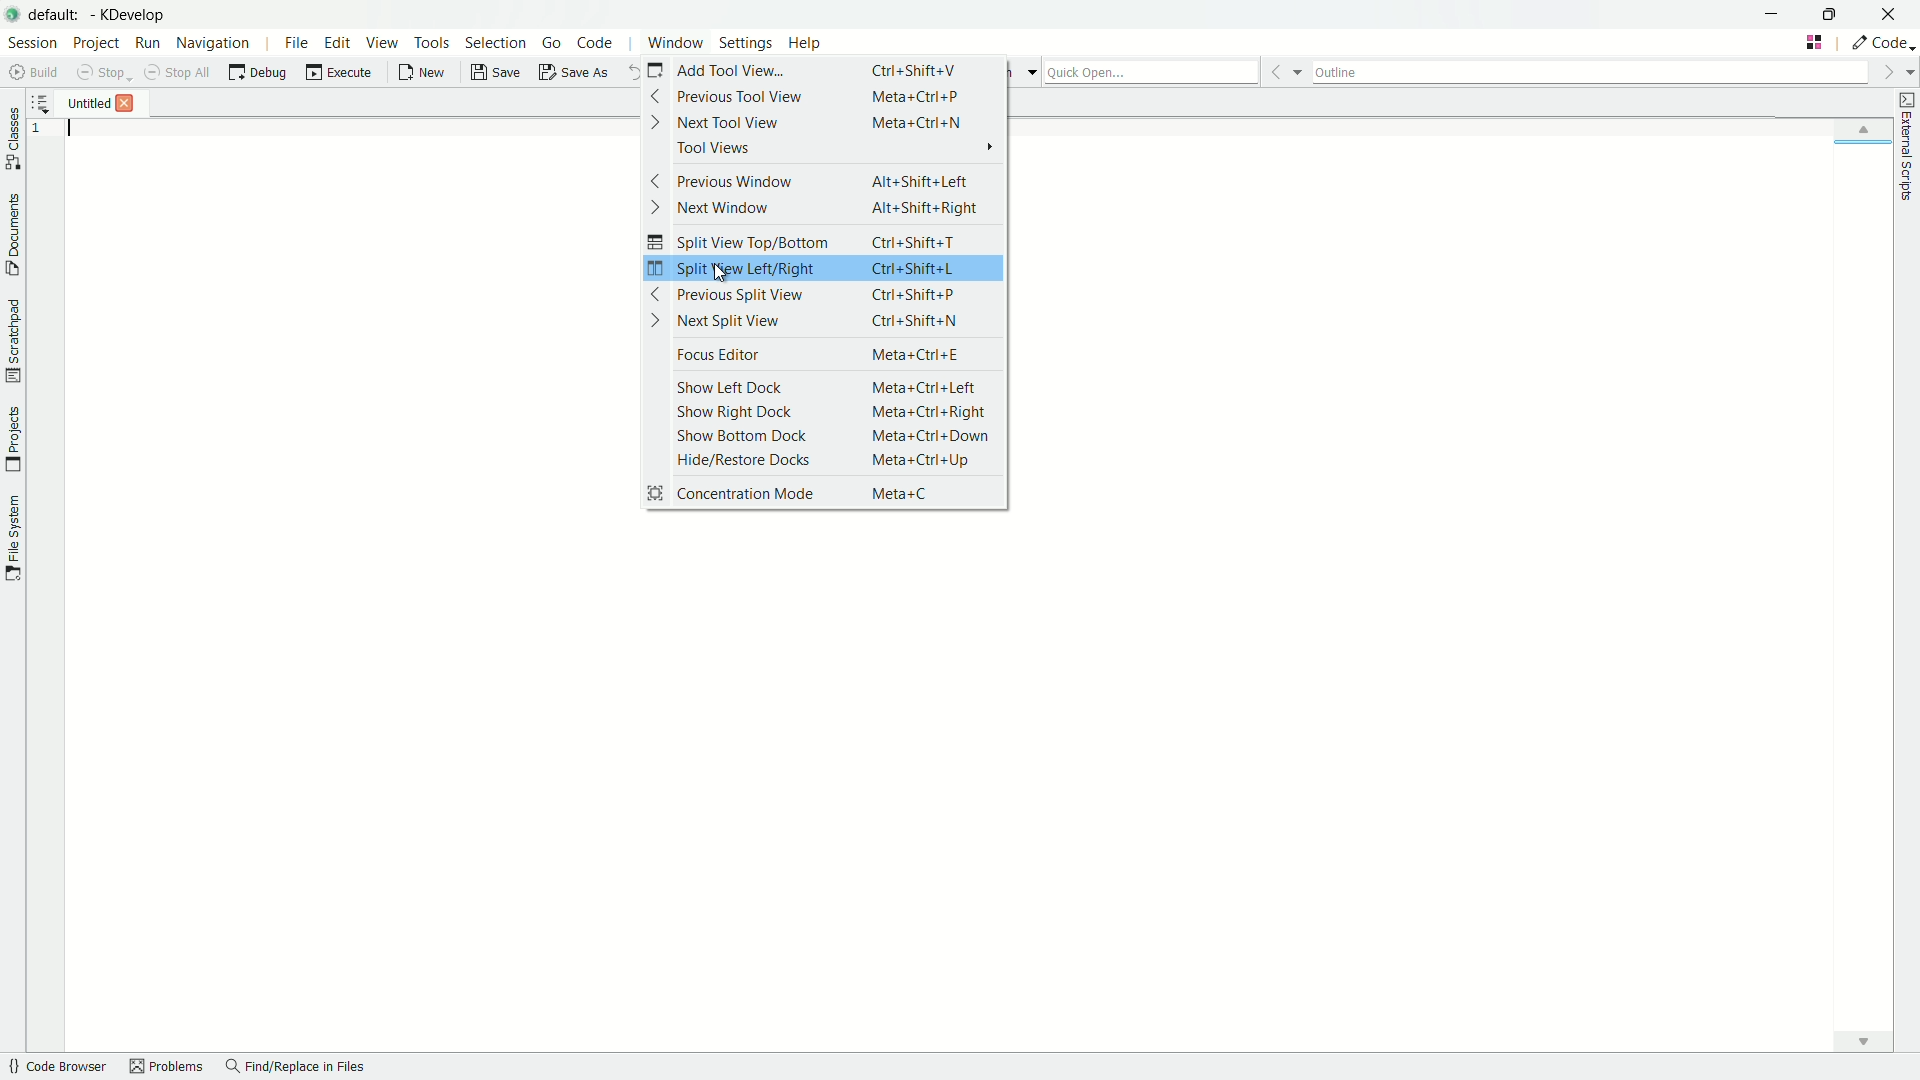 The image size is (1920, 1080). I want to click on selection menu, so click(495, 43).